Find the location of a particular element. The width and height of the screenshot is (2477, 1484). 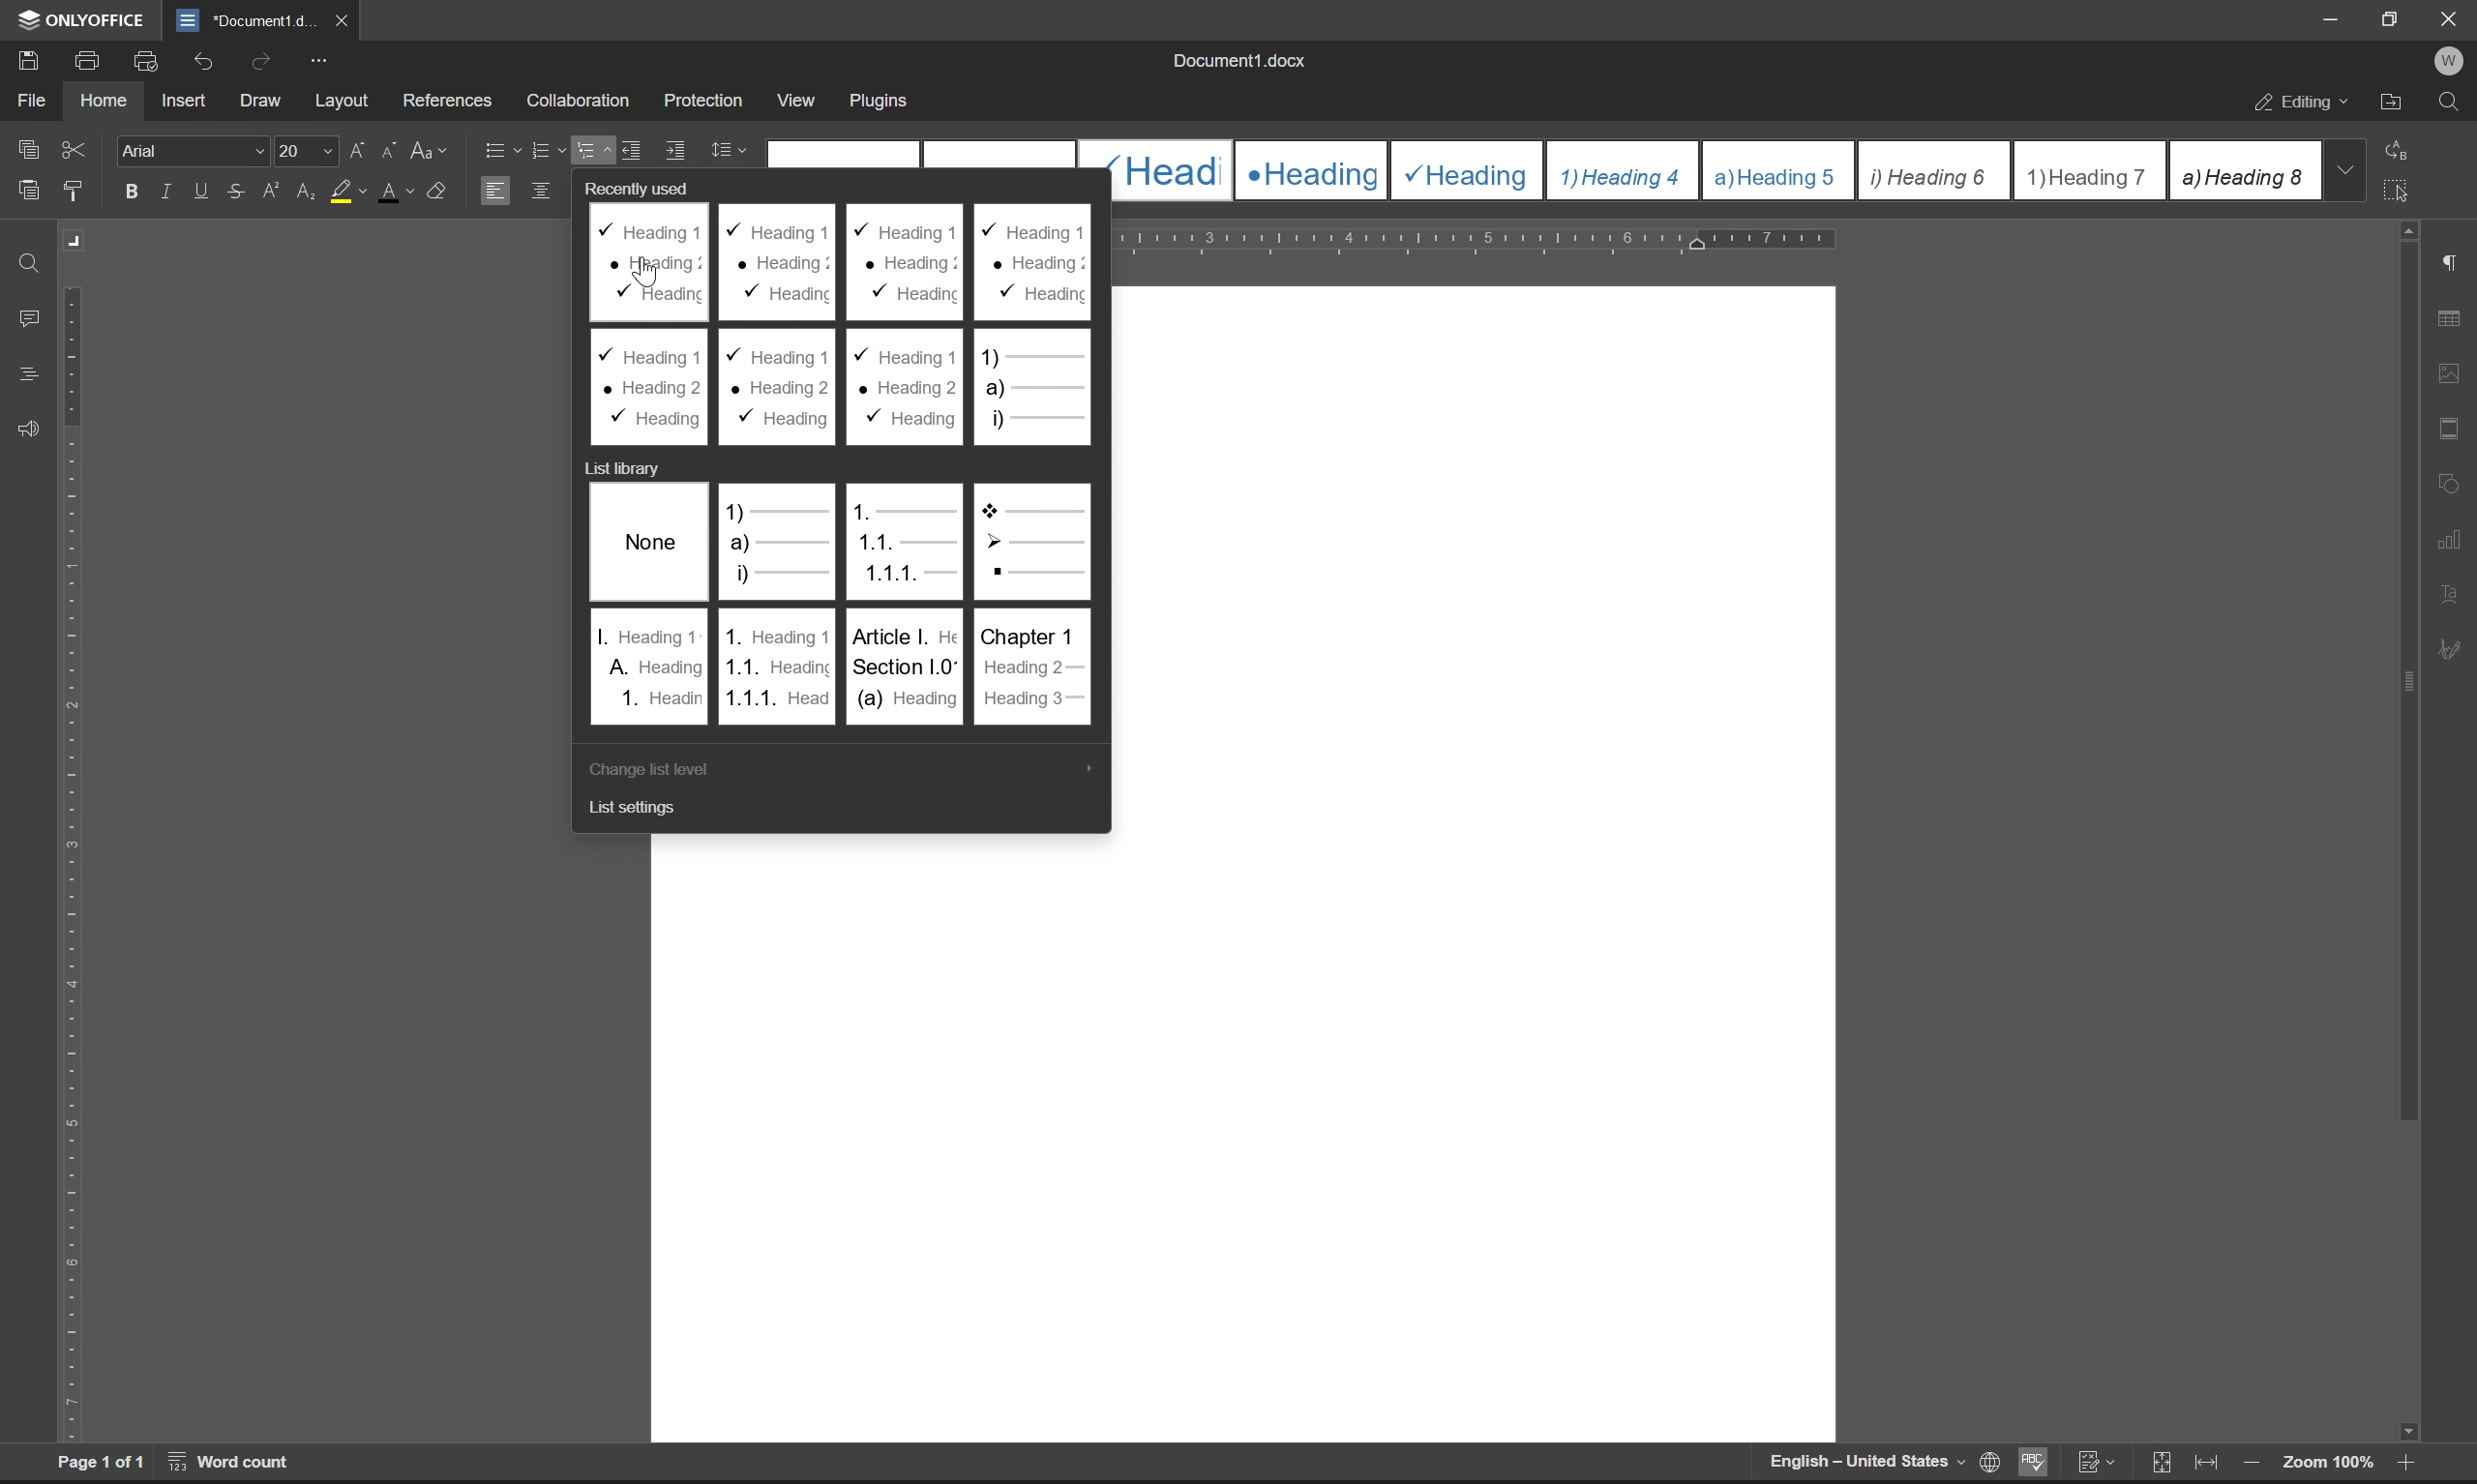

recently used is located at coordinates (845, 326).